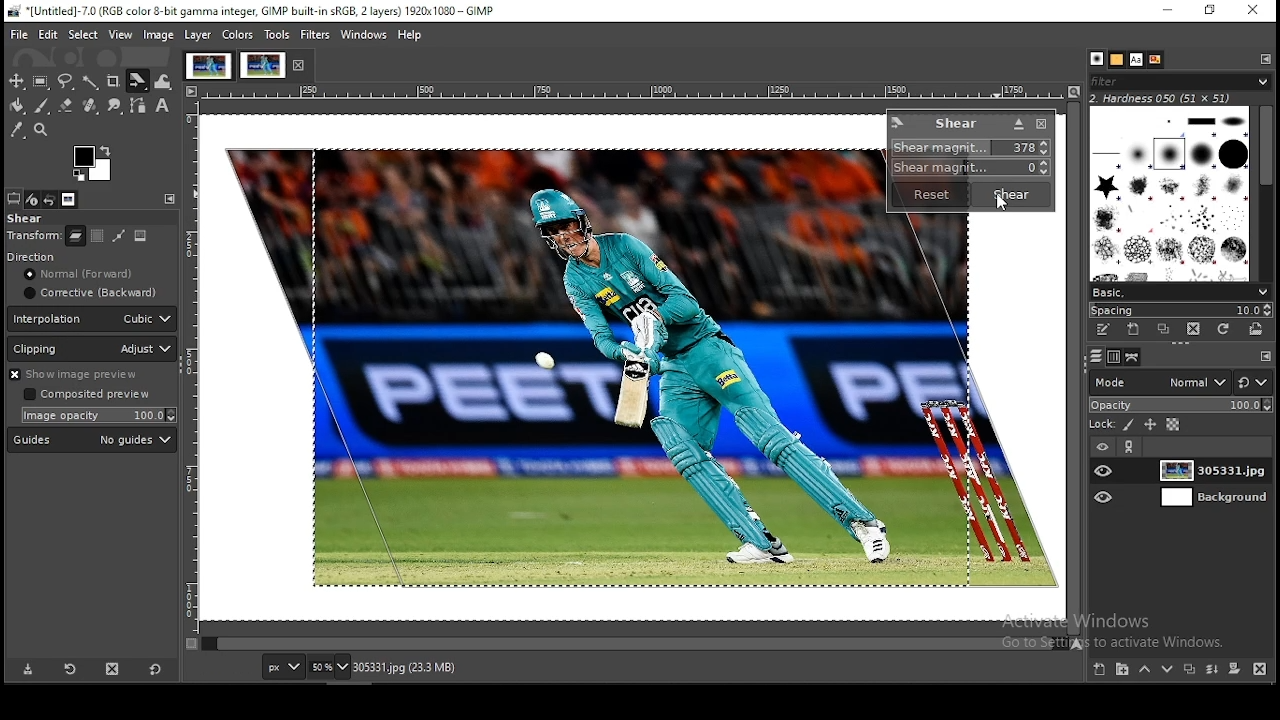 This screenshot has height=720, width=1280. Describe the element at coordinates (1133, 357) in the screenshot. I see `layers` at that location.